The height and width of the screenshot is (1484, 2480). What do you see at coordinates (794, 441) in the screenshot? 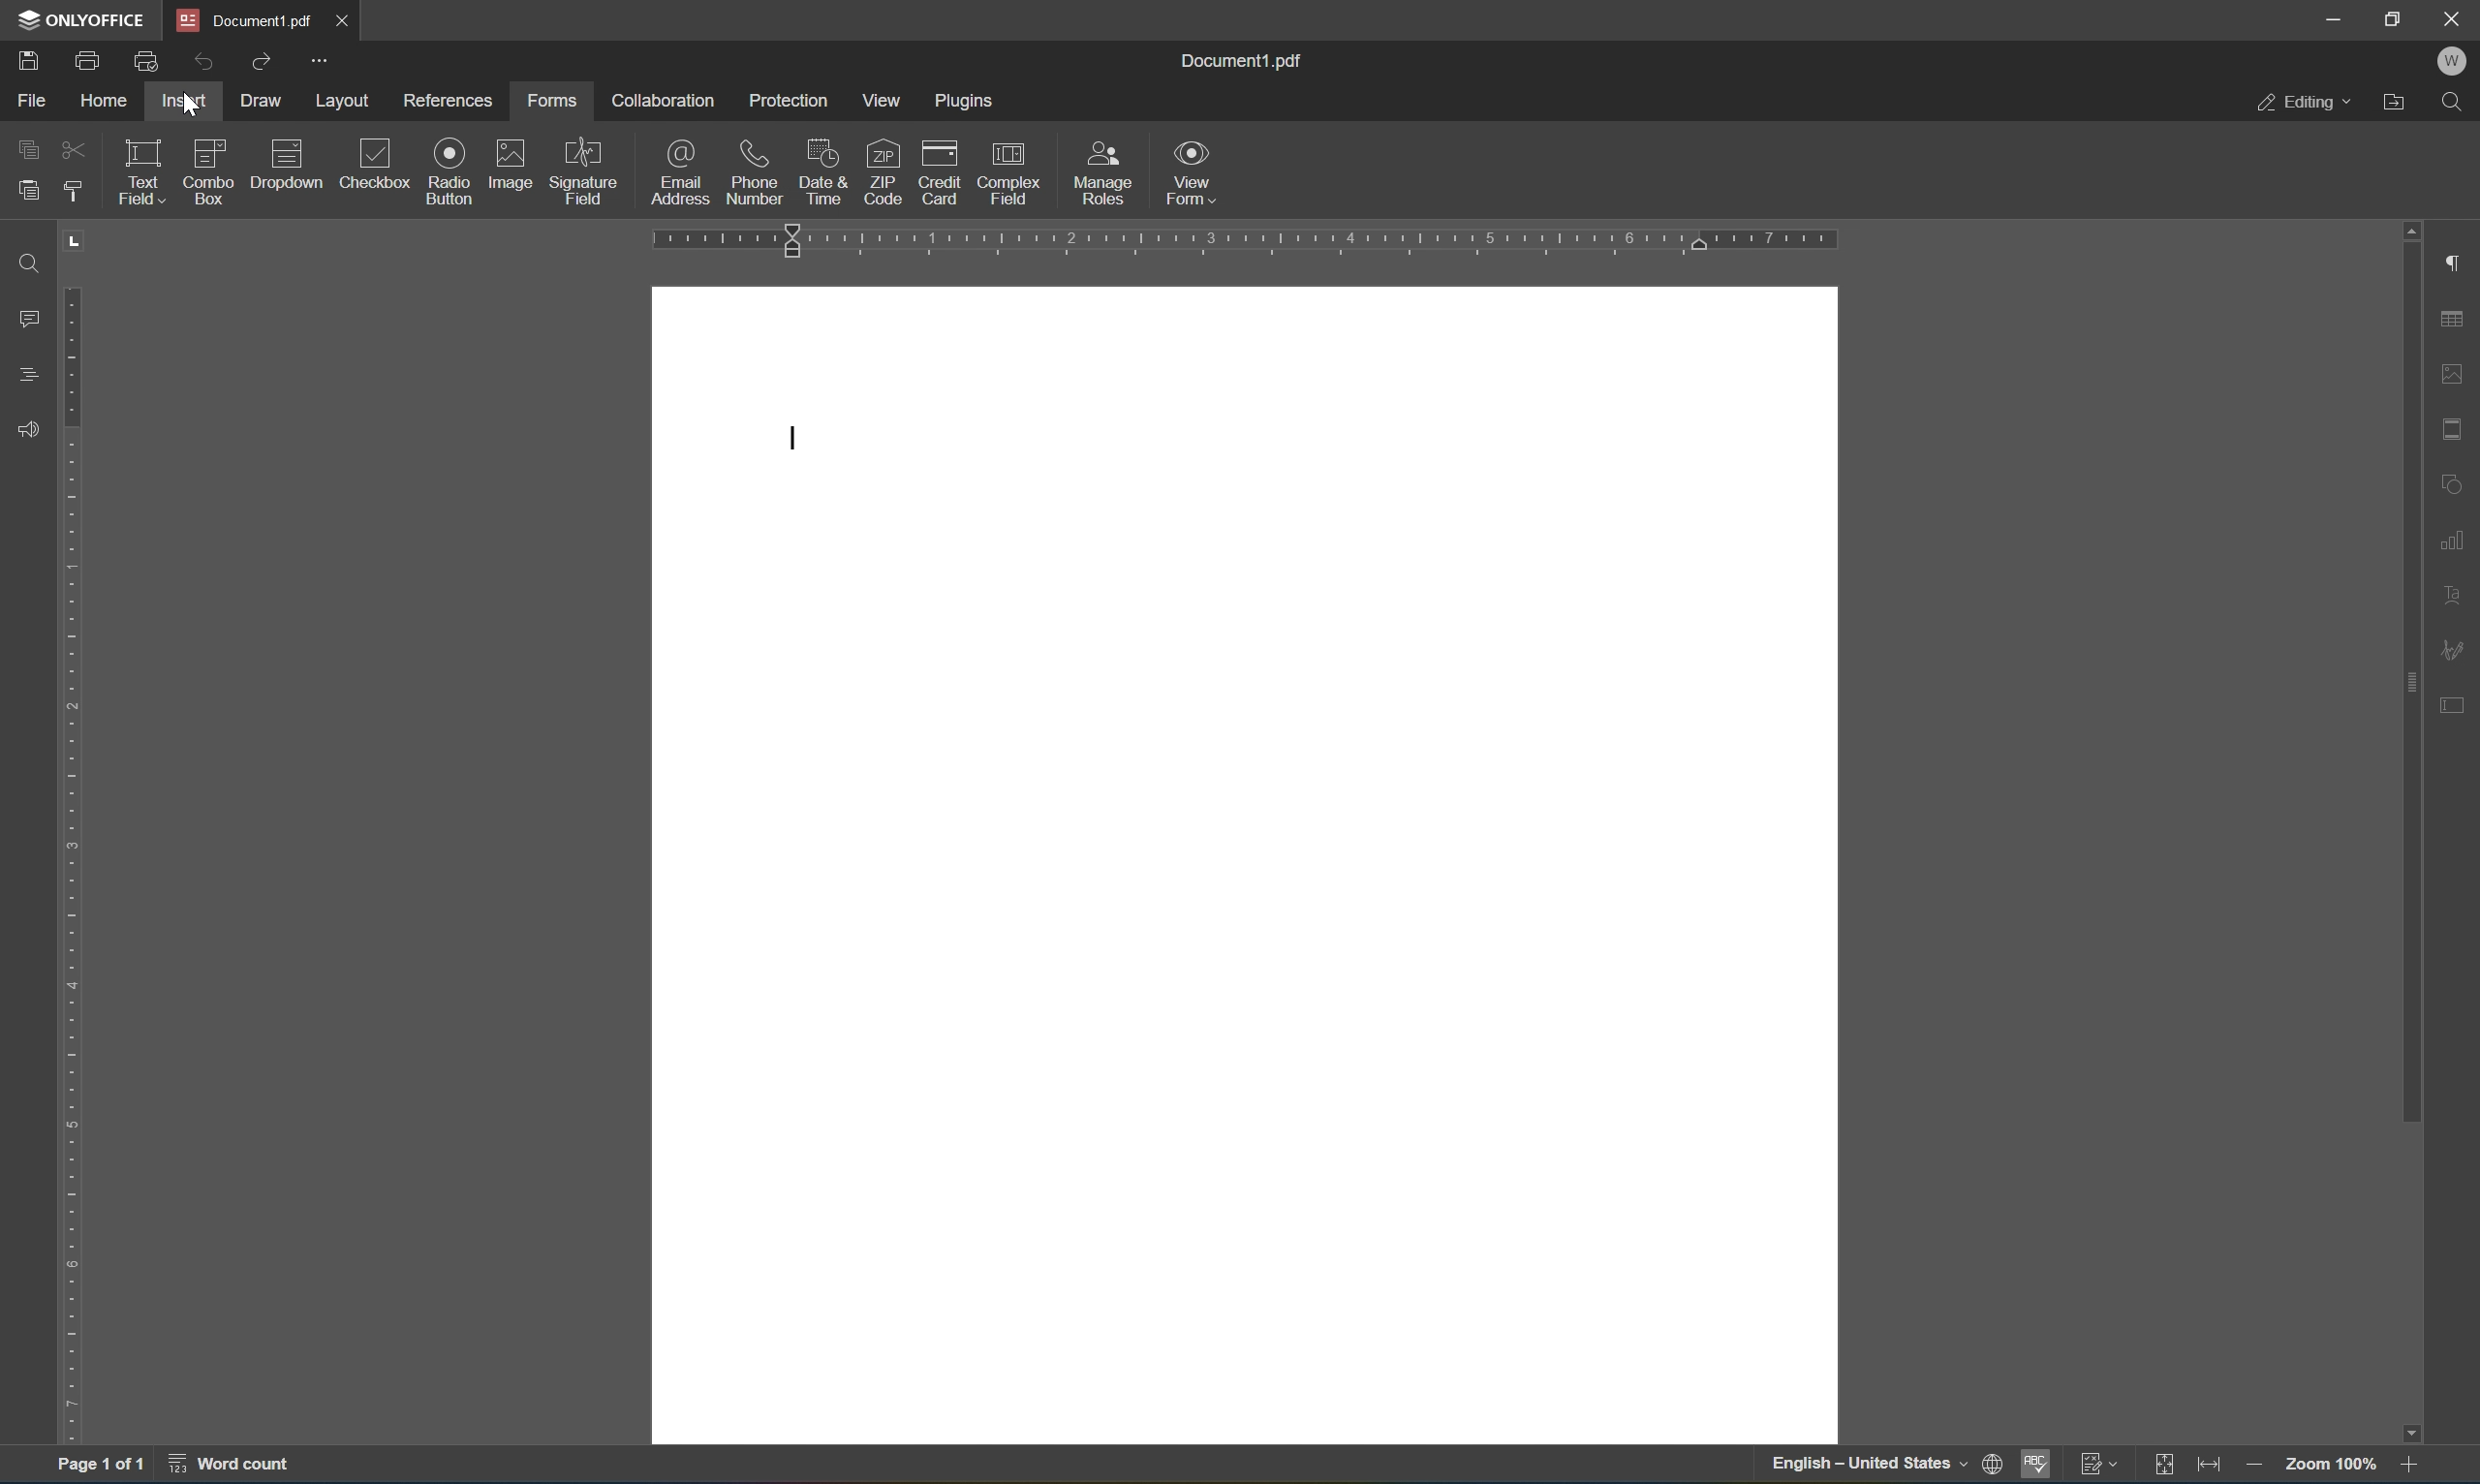
I see `cursor settings` at bounding box center [794, 441].